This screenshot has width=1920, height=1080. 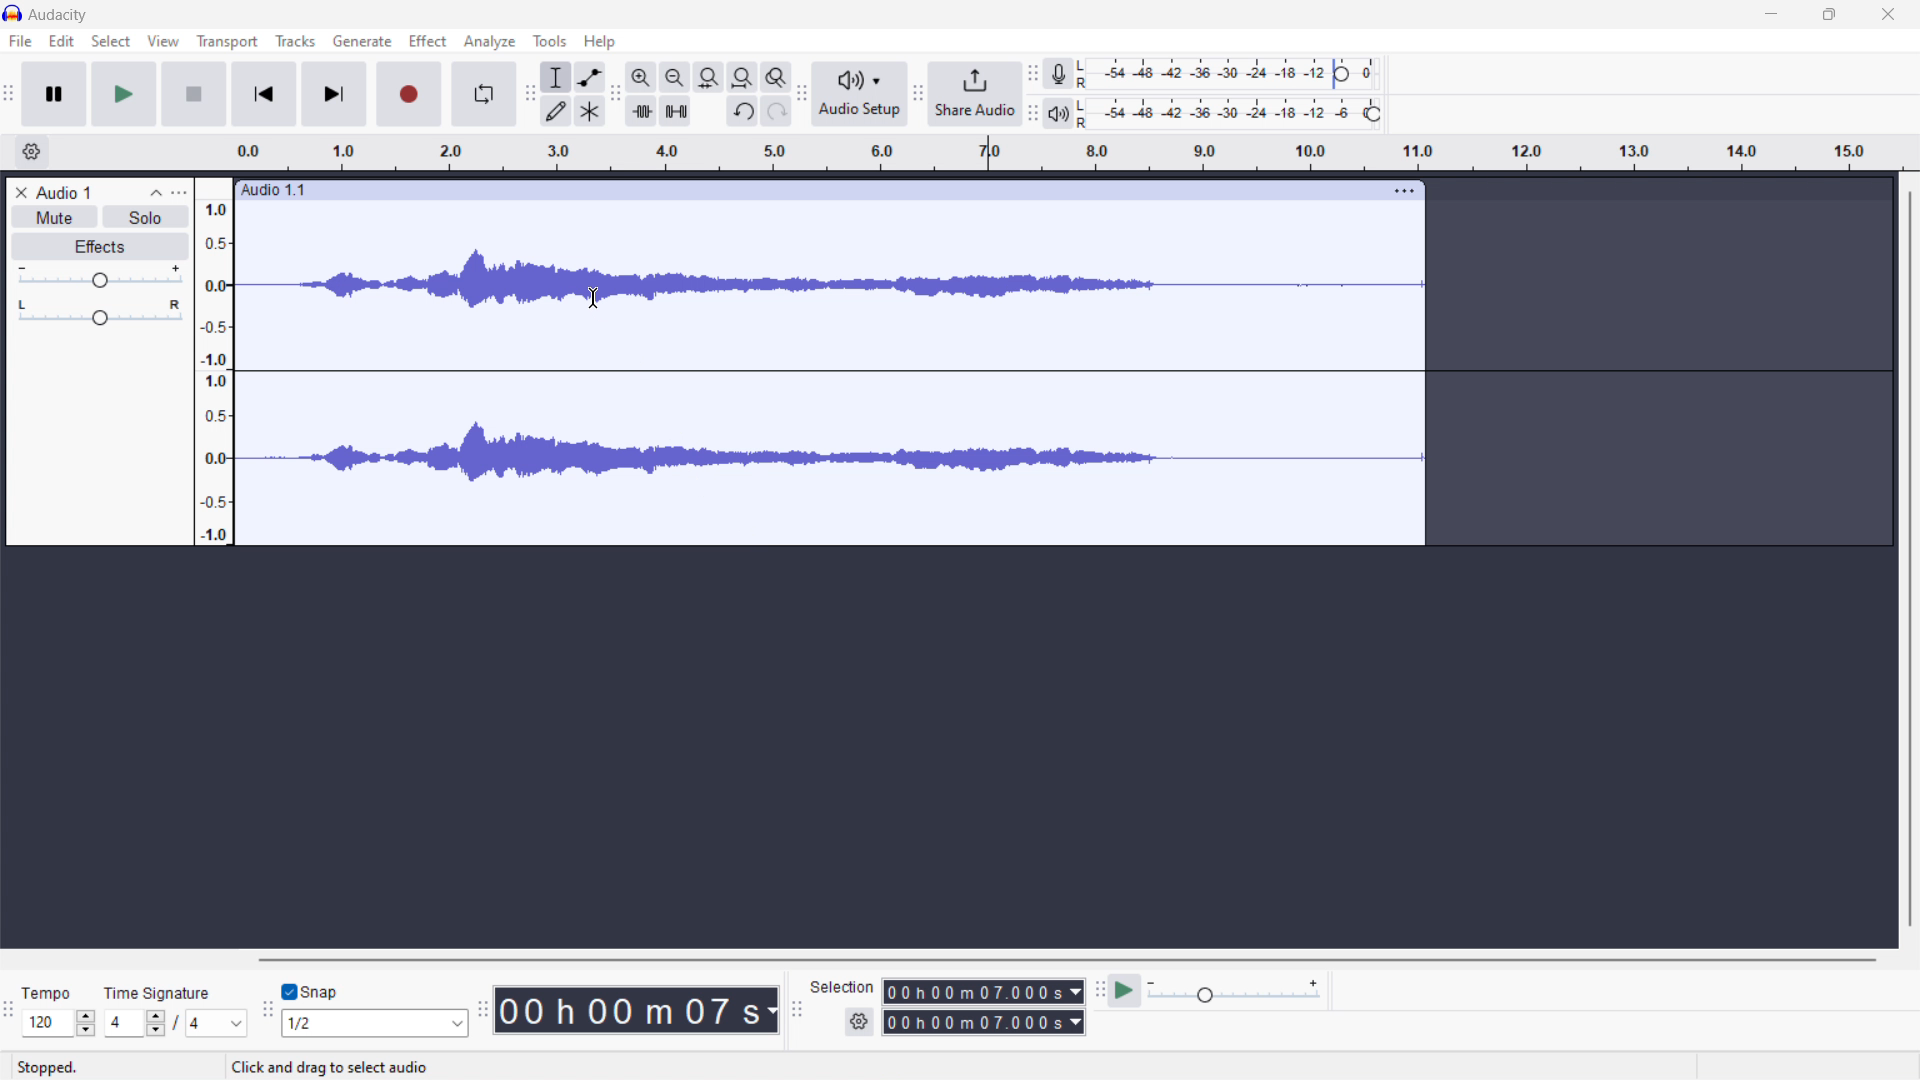 What do you see at coordinates (125, 94) in the screenshot?
I see `play` at bounding box center [125, 94].